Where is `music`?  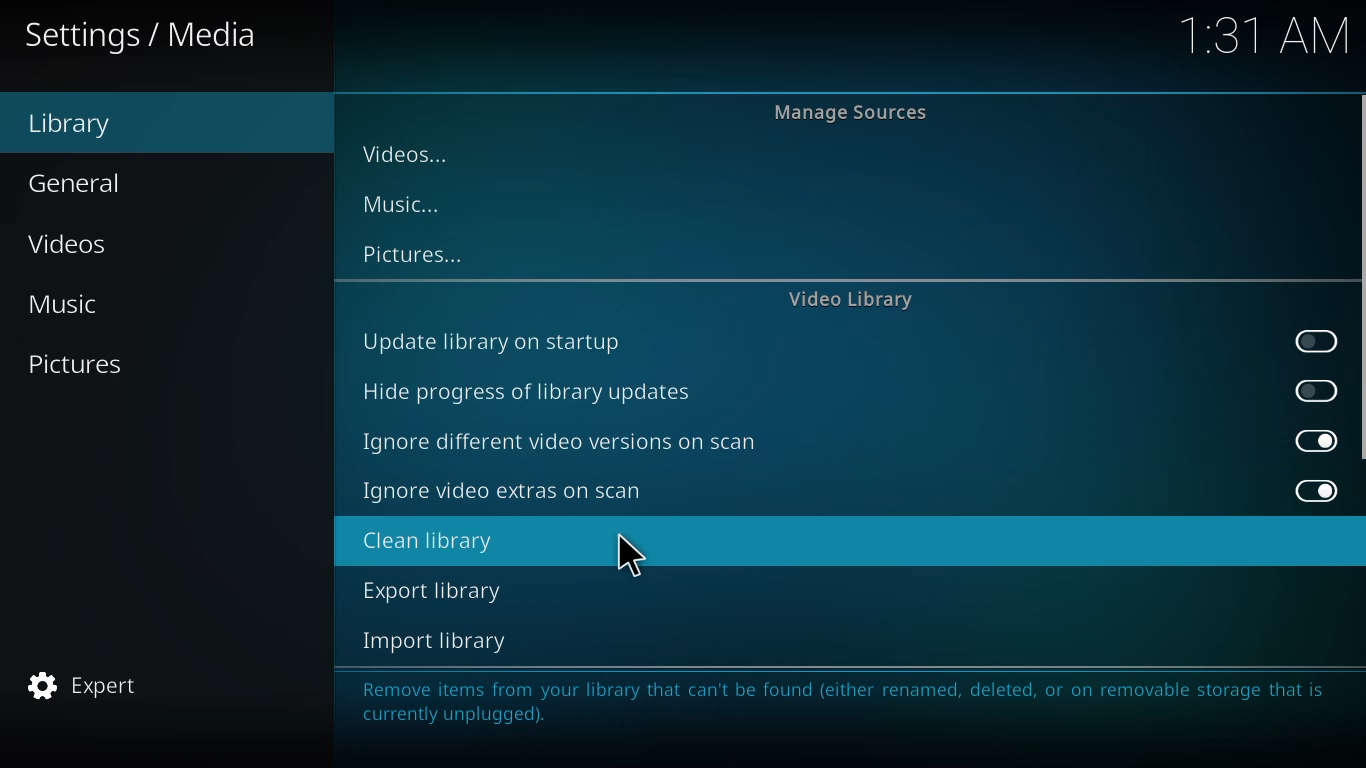
music is located at coordinates (408, 203).